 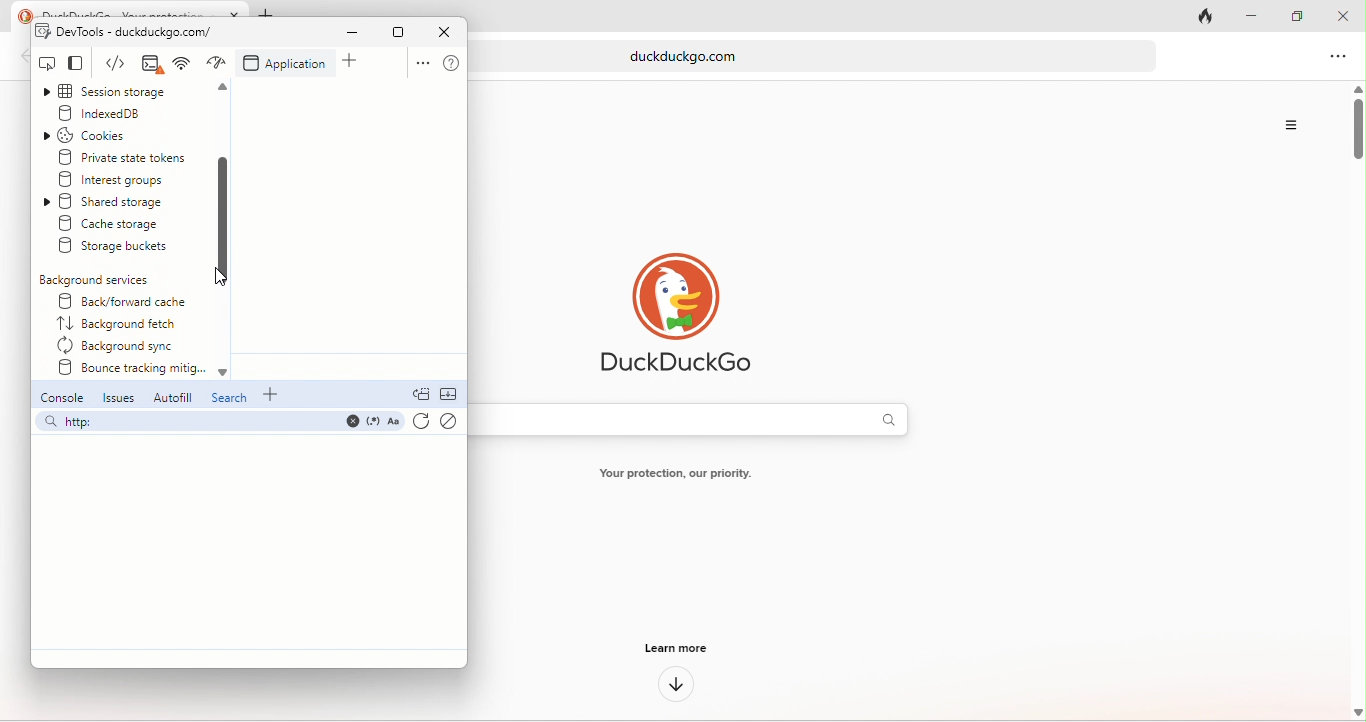 I want to click on track tab, so click(x=1209, y=19).